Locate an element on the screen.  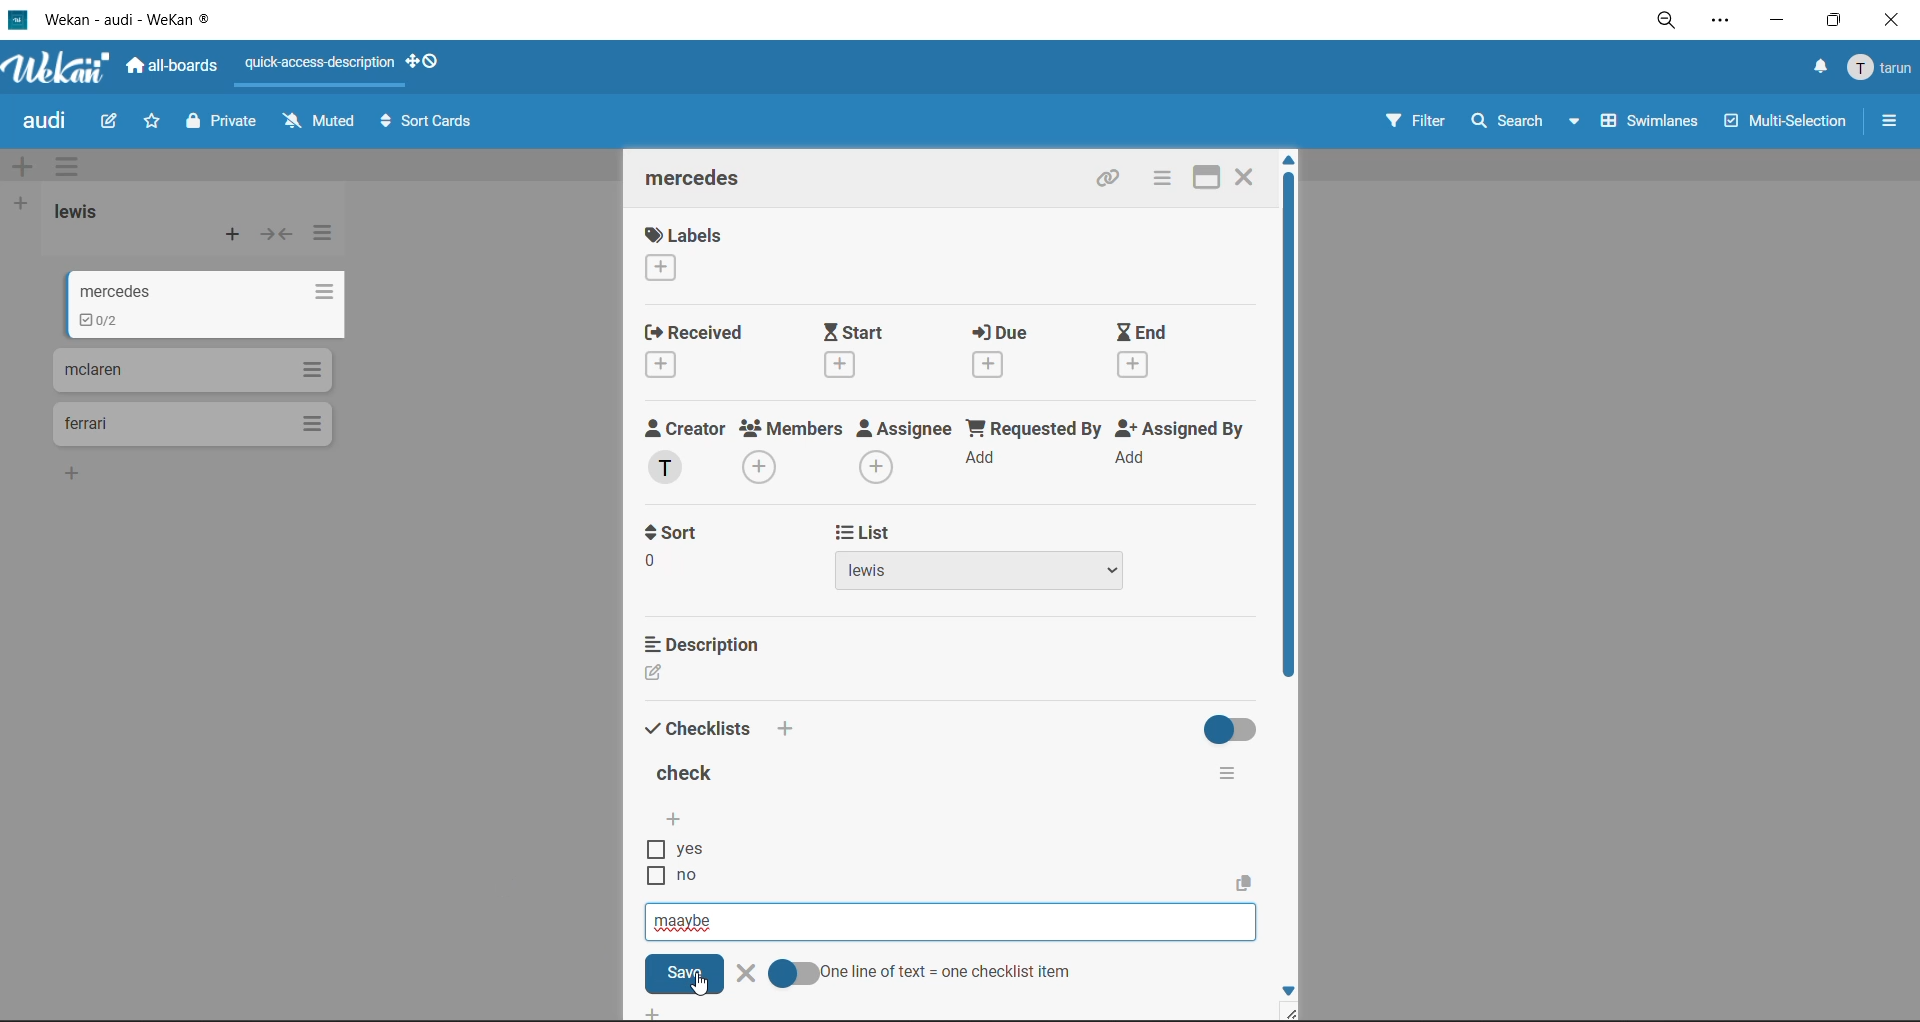
app logo is located at coordinates (59, 64).